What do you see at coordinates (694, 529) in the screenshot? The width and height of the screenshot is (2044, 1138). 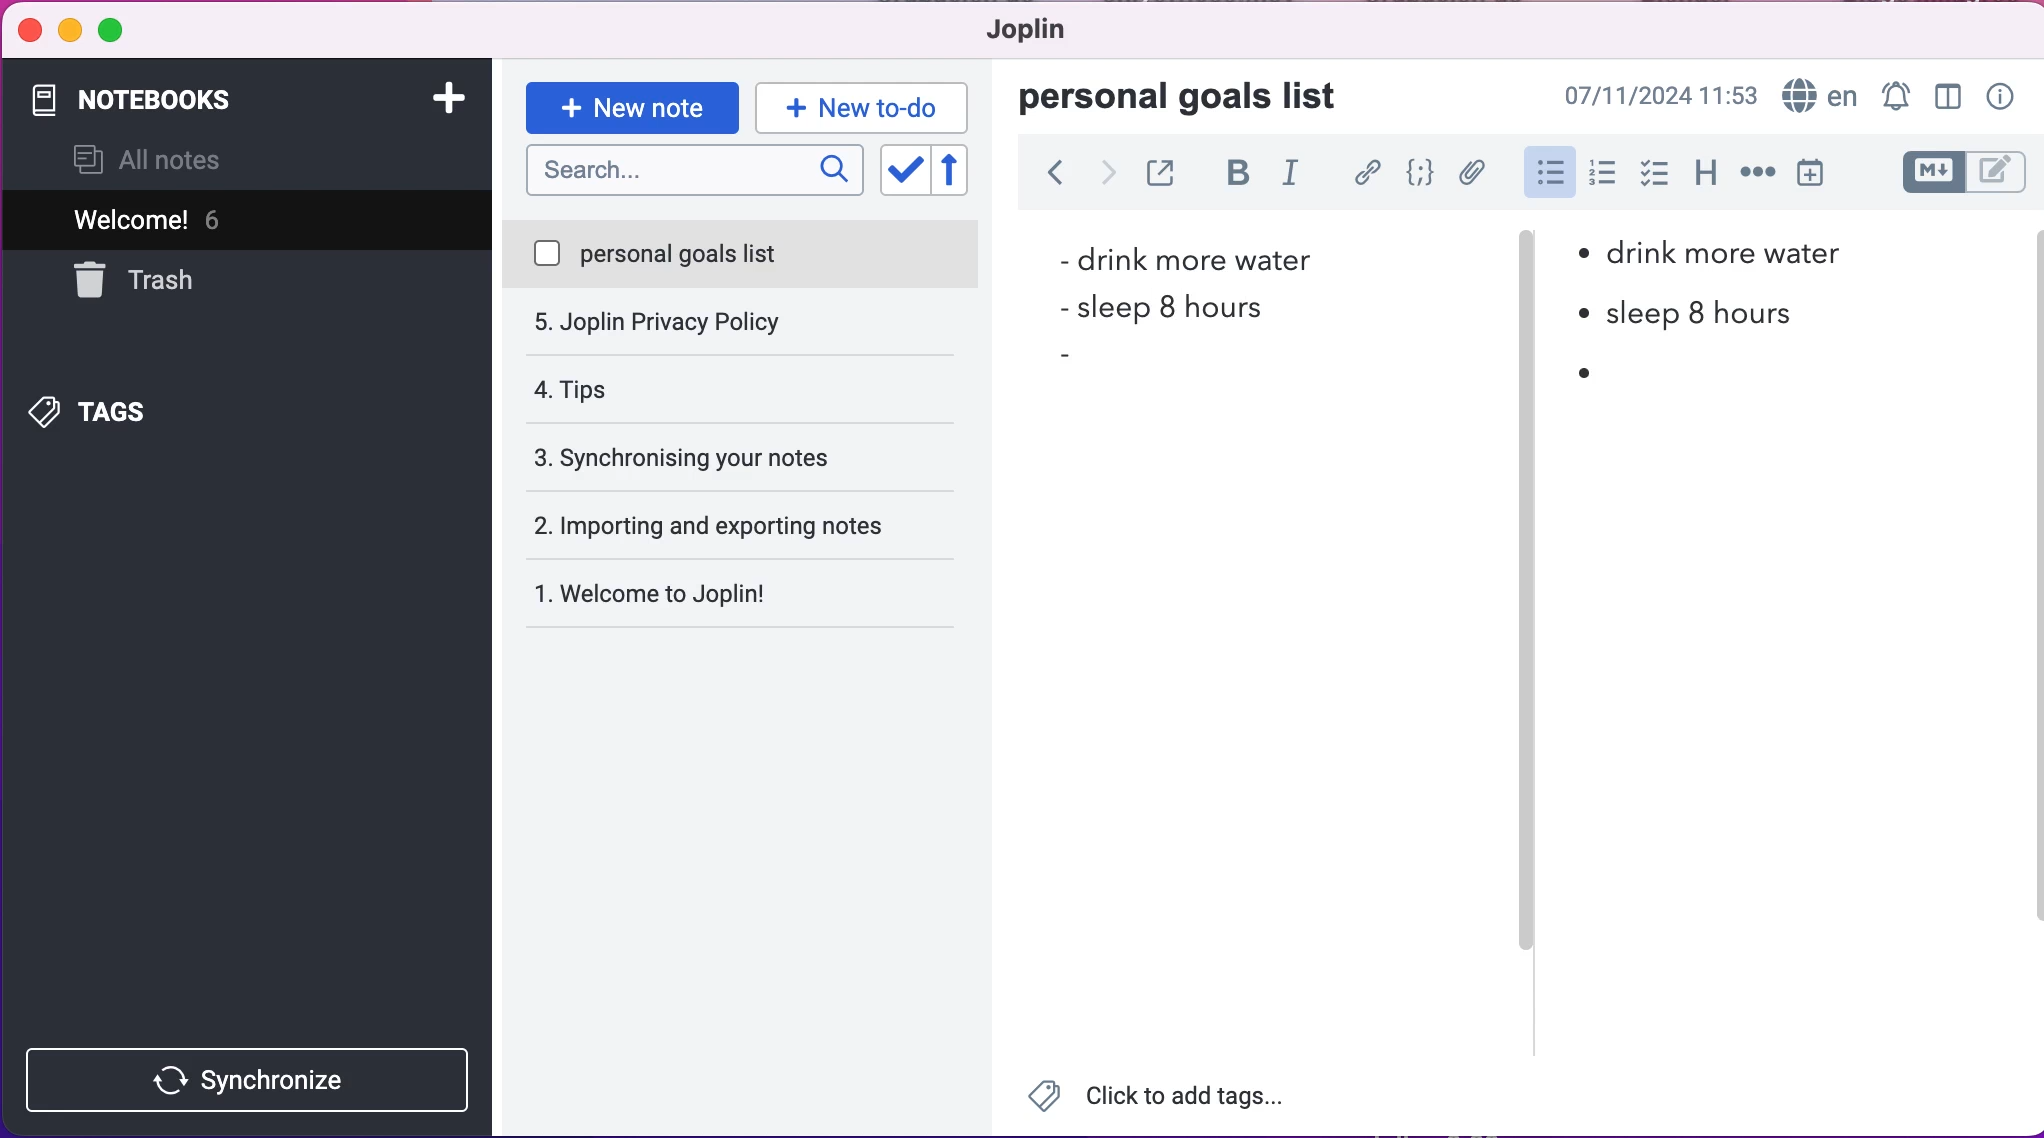 I see `welcome to joplin!` at bounding box center [694, 529].